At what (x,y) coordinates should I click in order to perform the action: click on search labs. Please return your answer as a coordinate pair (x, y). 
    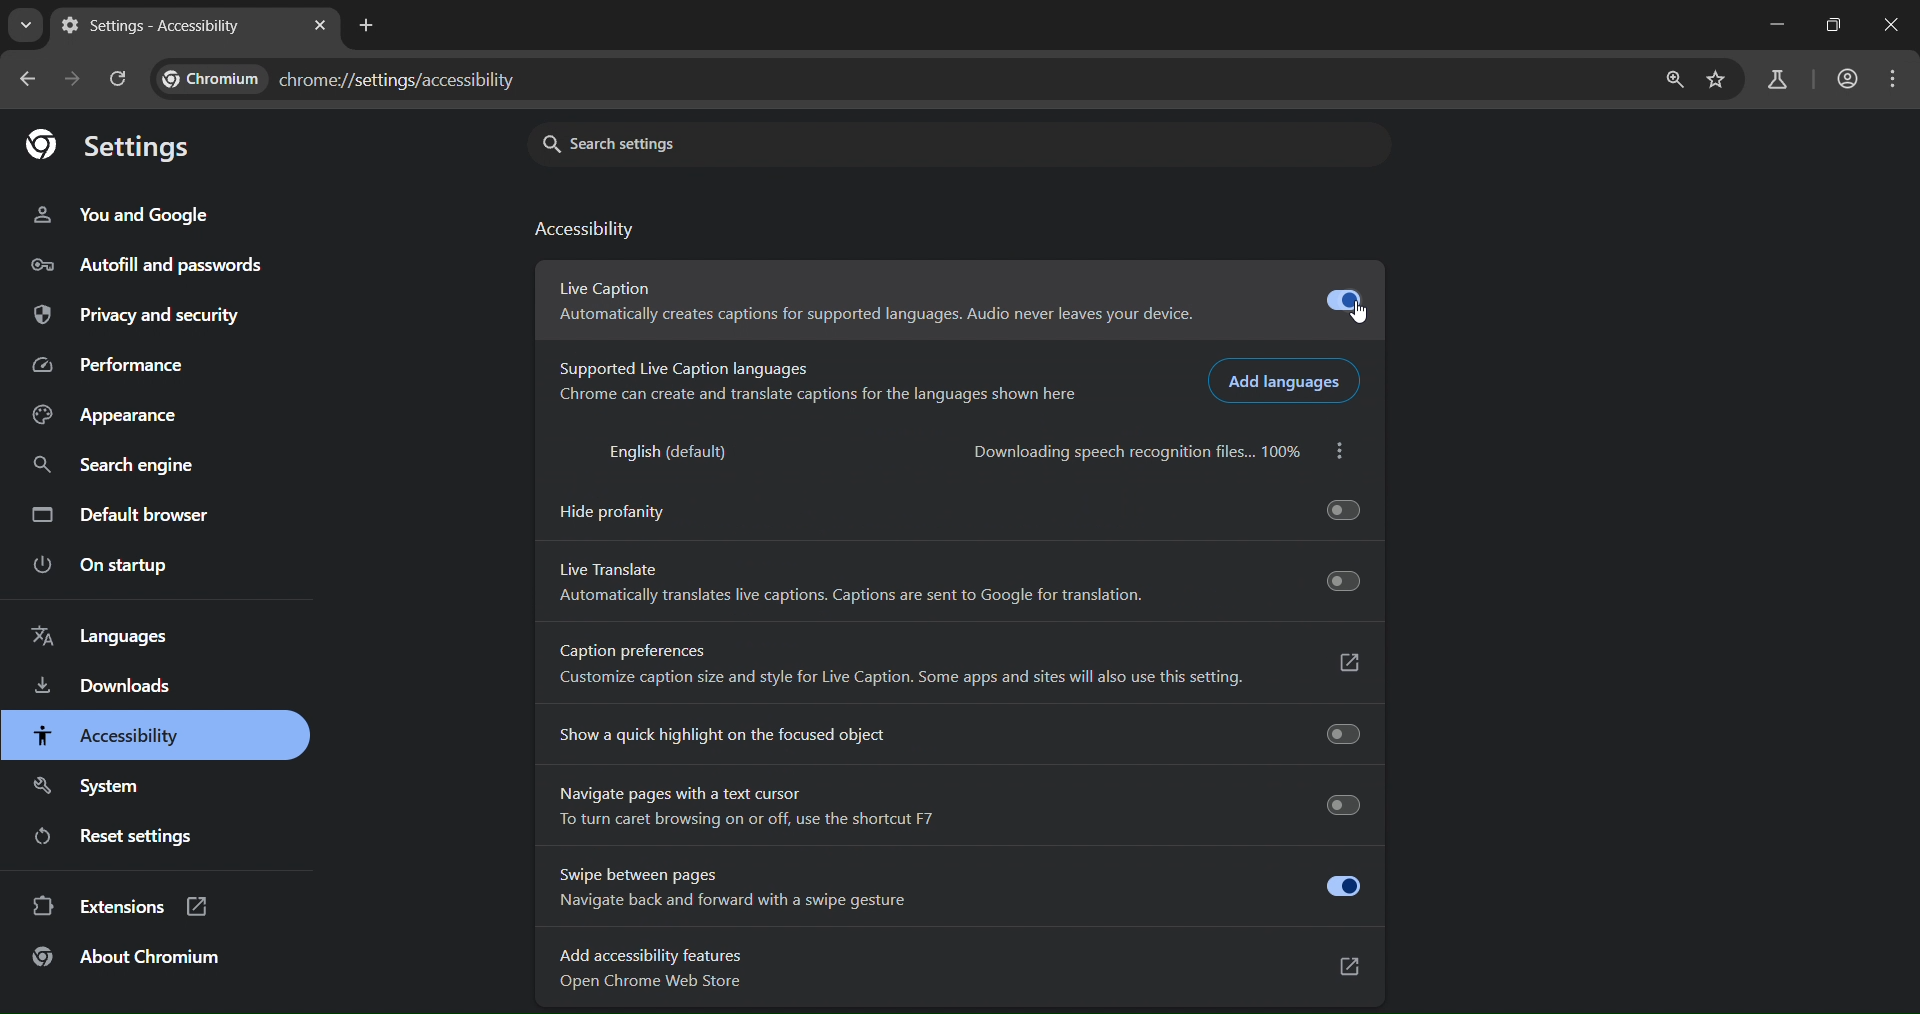
    Looking at the image, I should click on (1781, 83).